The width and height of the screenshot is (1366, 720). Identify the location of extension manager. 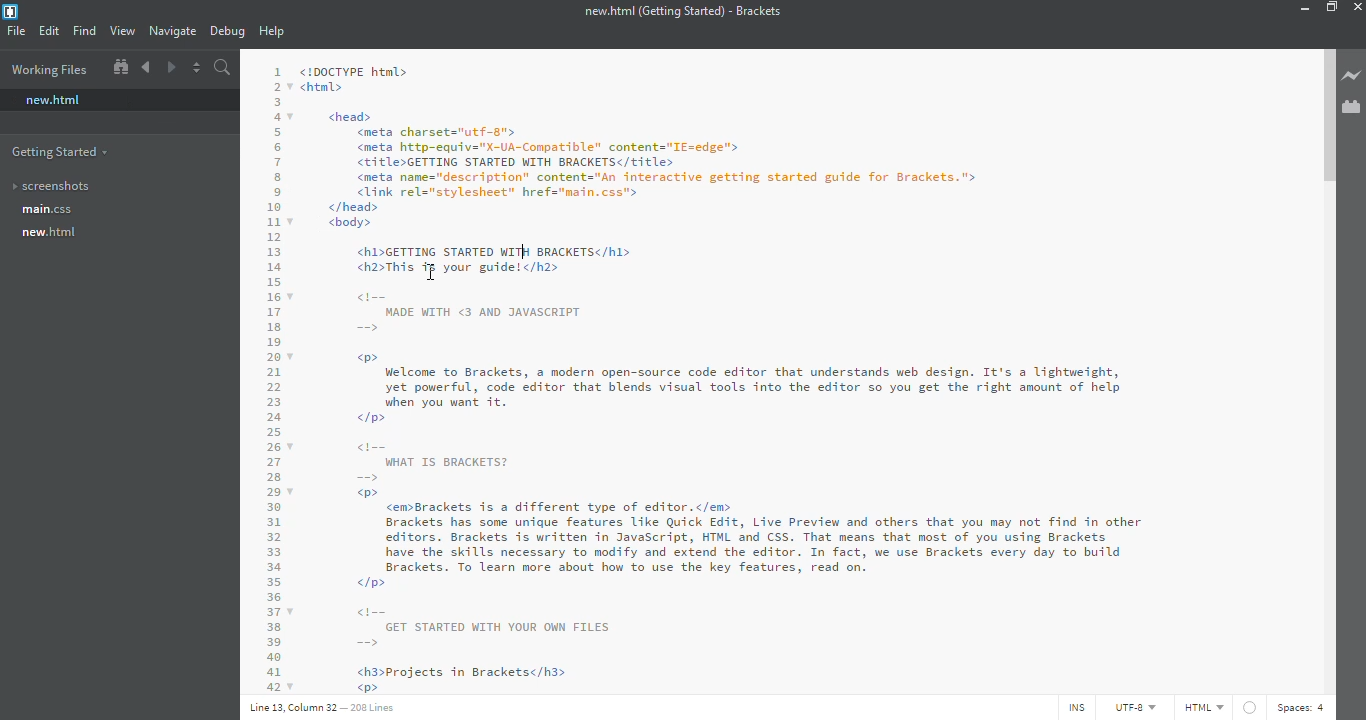
(1351, 106).